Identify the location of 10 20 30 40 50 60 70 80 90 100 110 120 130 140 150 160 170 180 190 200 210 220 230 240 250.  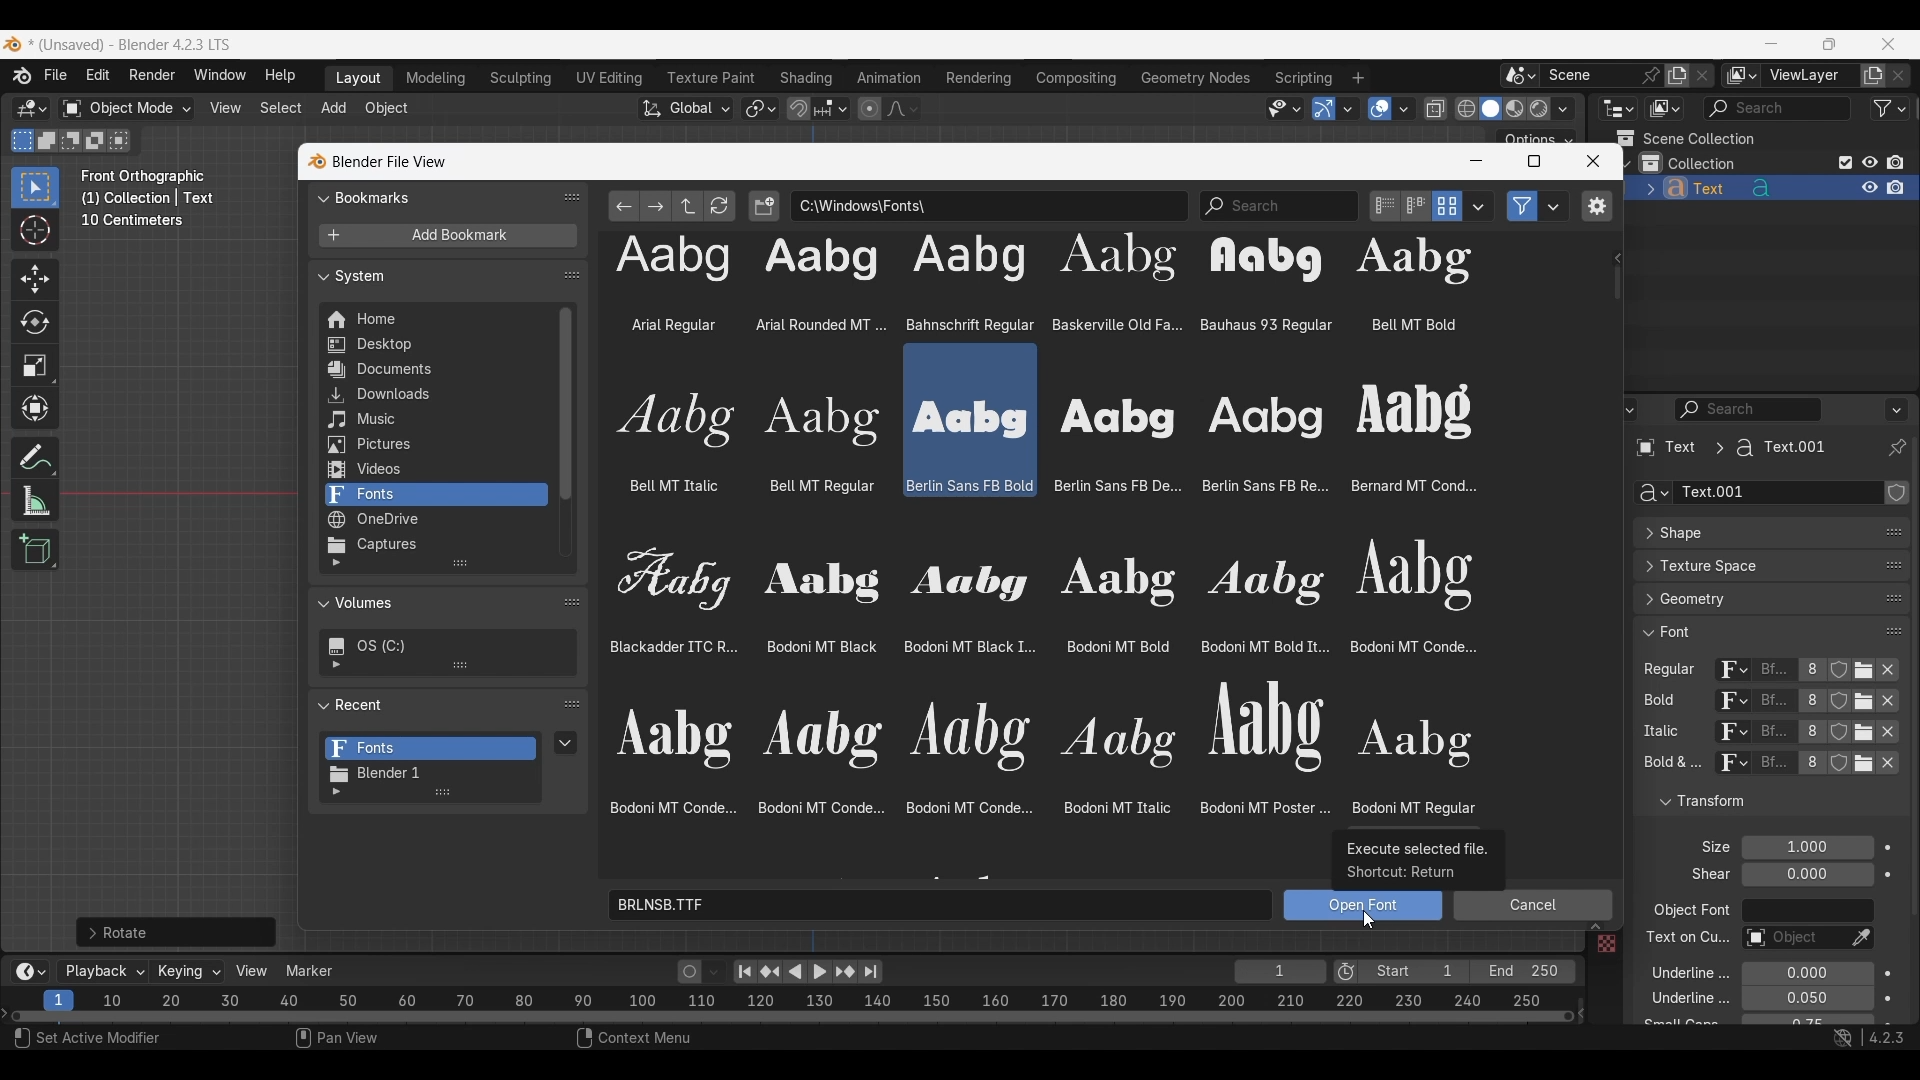
(827, 998).